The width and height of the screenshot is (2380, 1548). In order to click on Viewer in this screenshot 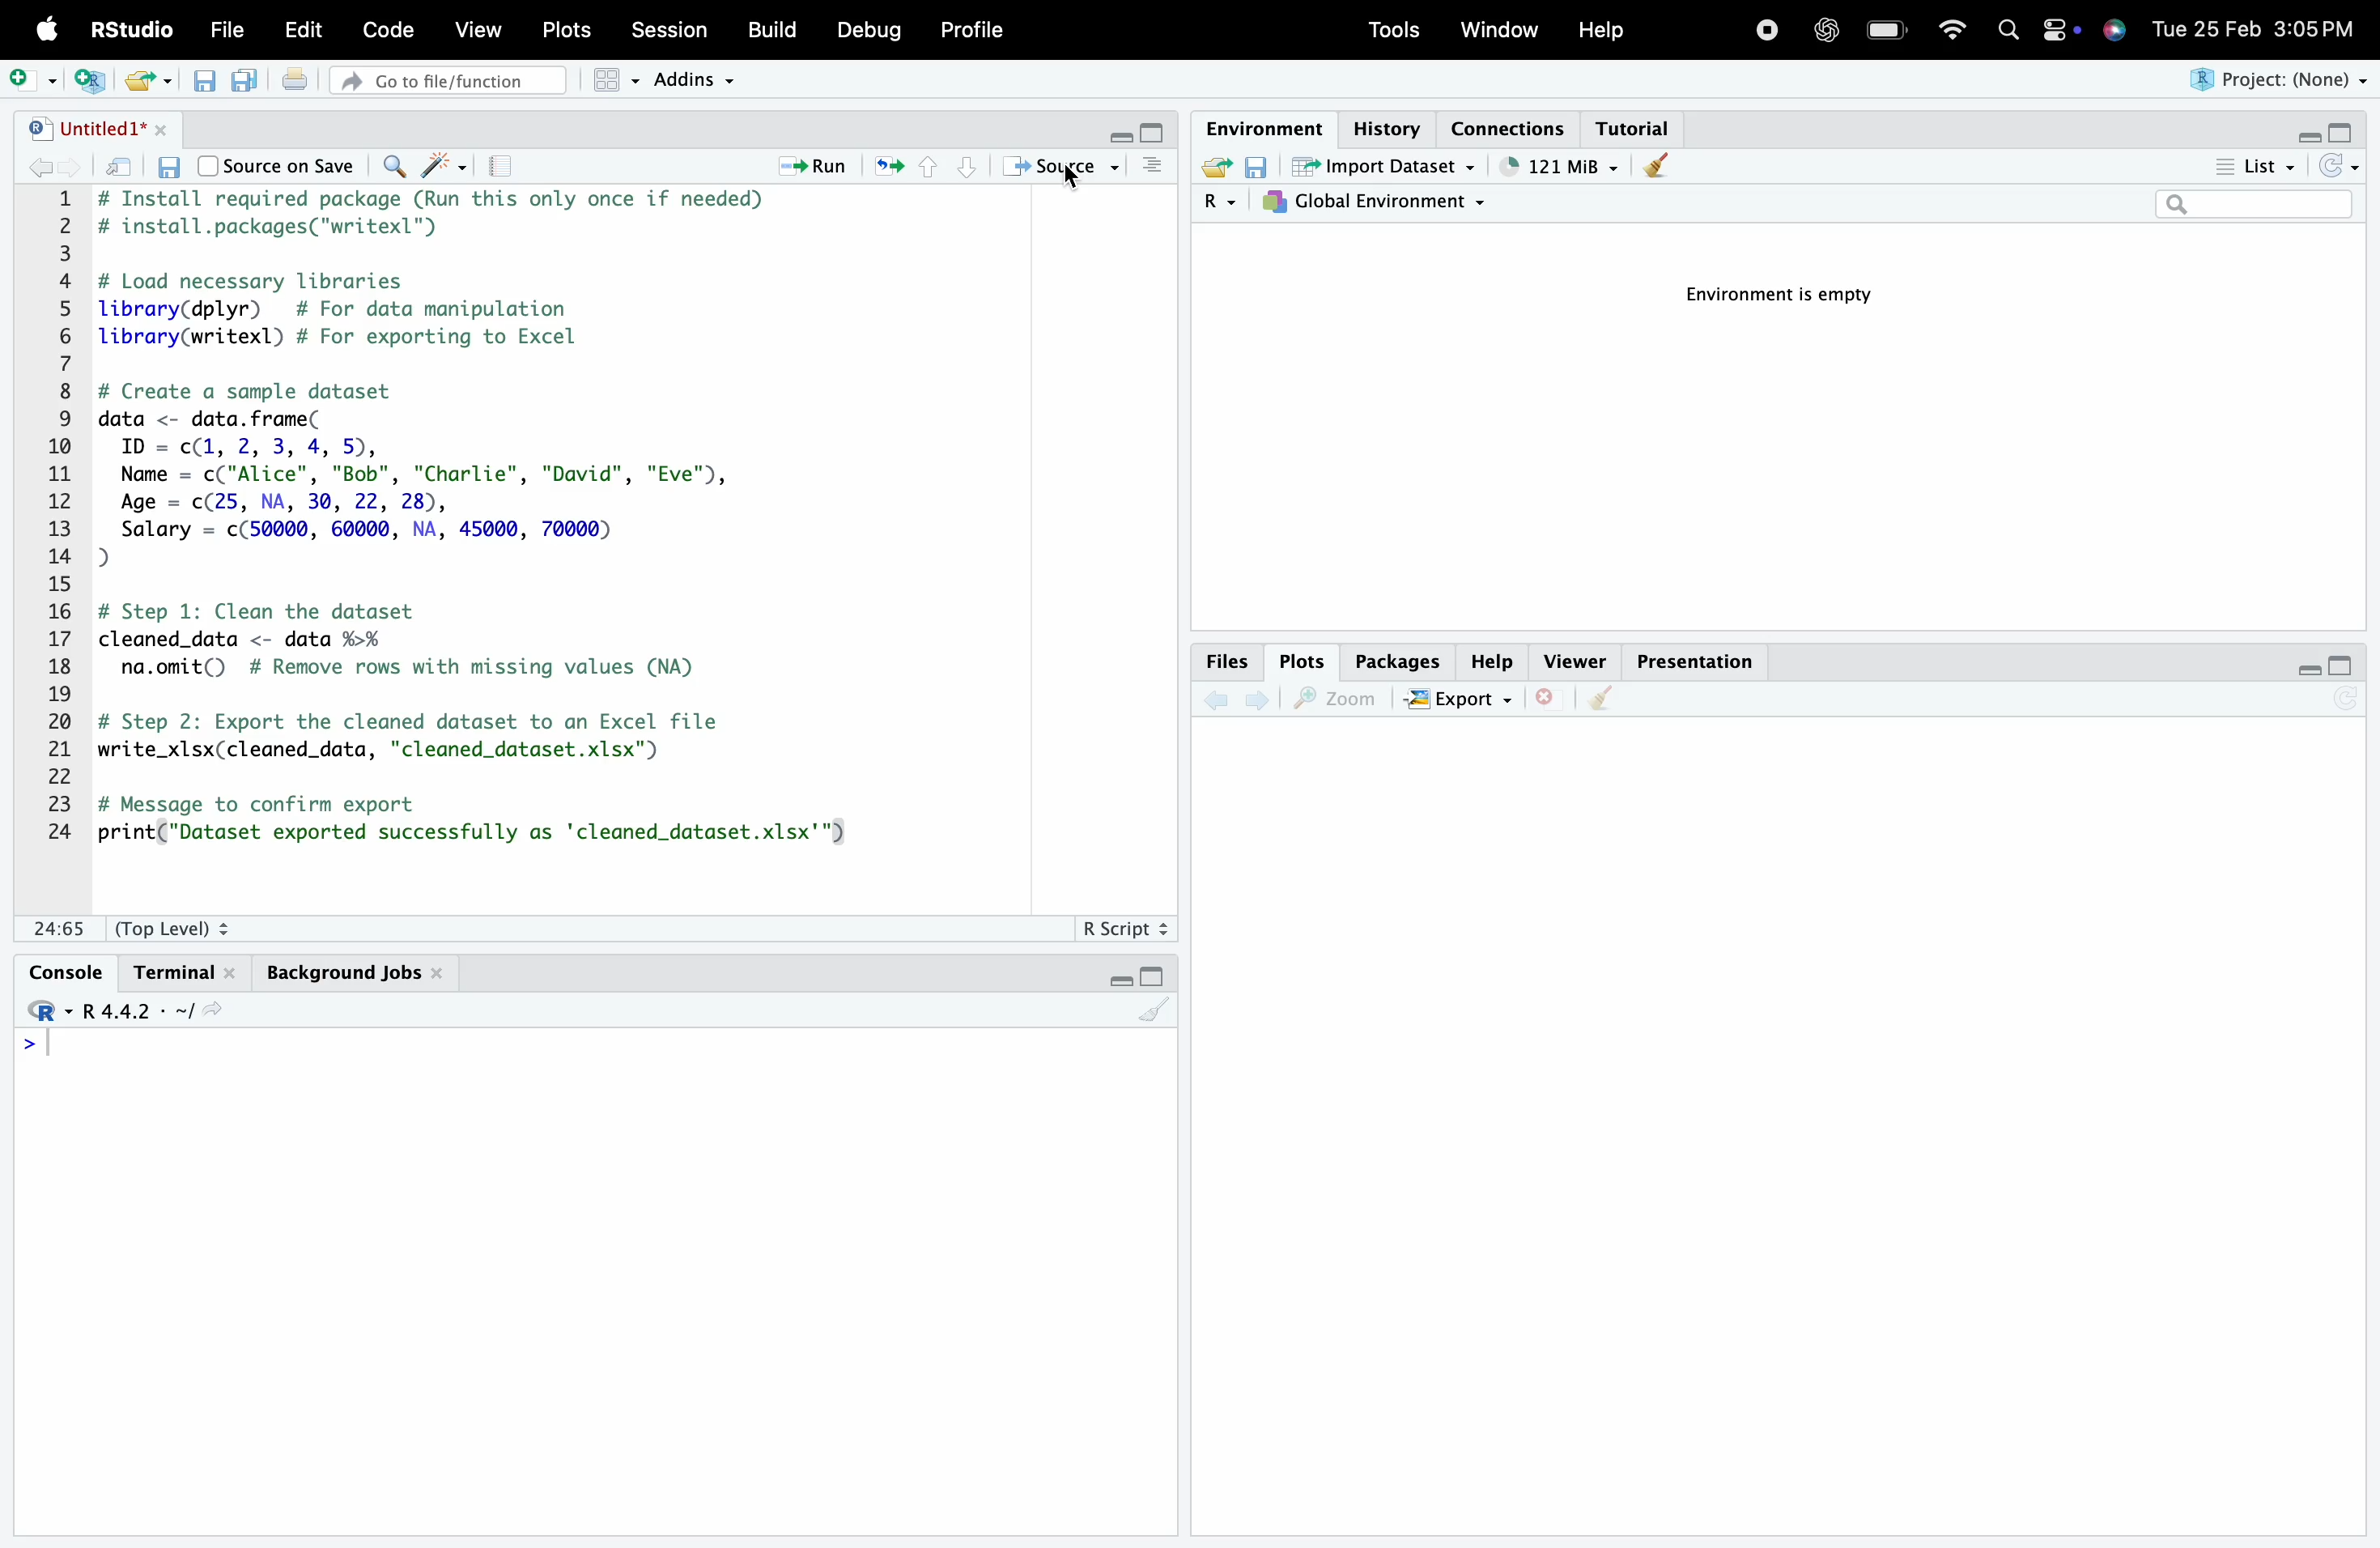, I will do `click(1575, 661)`.